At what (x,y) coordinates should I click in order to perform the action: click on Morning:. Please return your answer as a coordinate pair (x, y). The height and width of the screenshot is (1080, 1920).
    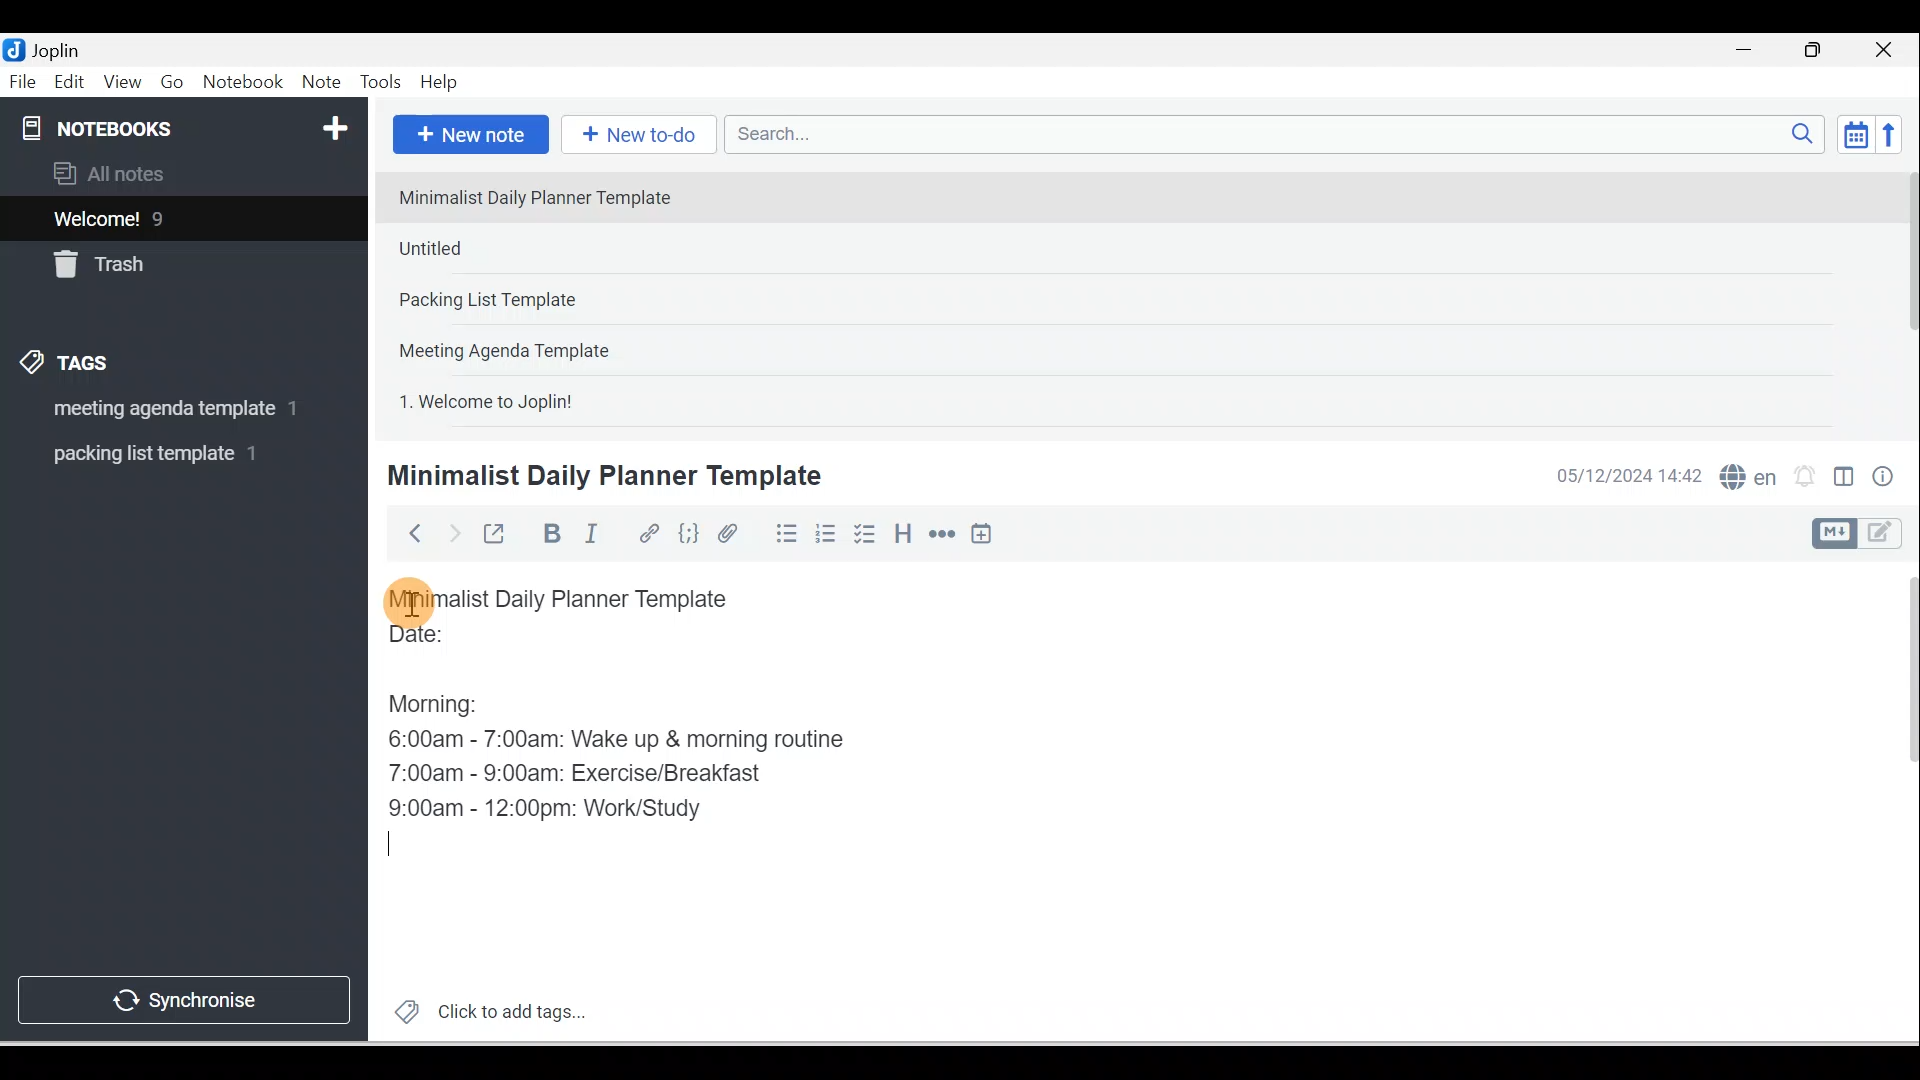
    Looking at the image, I should click on (448, 699).